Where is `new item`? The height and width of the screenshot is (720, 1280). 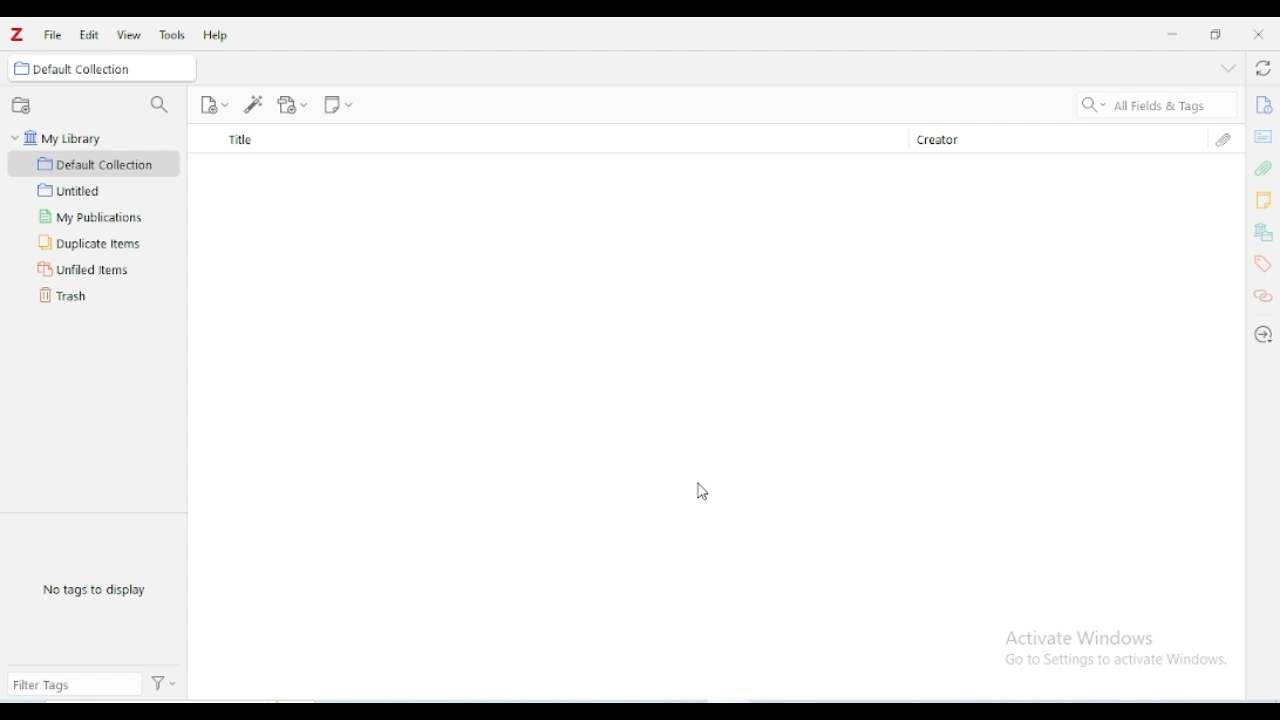 new item is located at coordinates (214, 104).